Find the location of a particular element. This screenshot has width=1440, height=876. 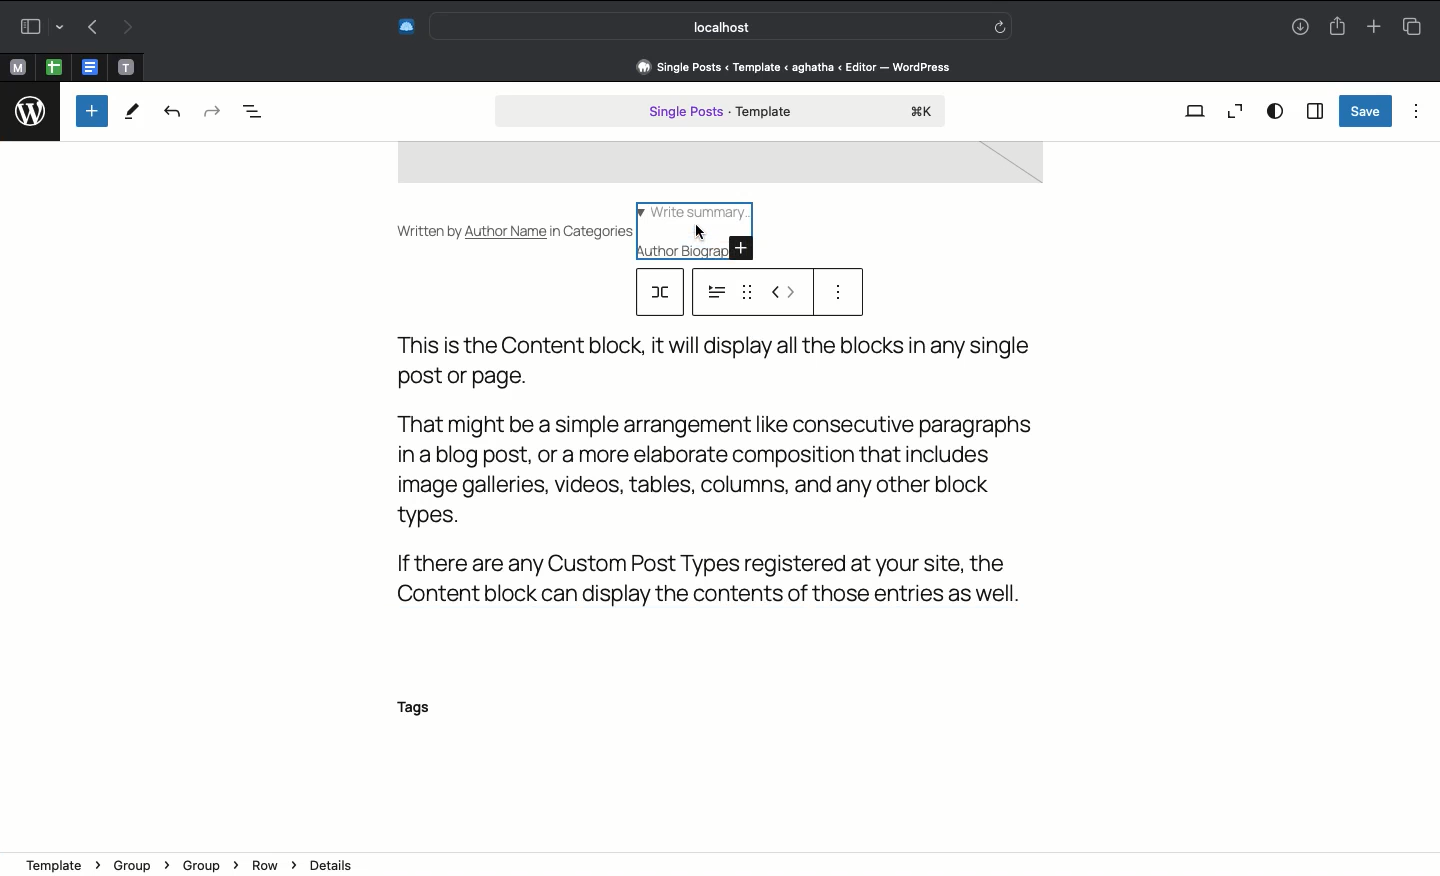

Sidebar is located at coordinates (1314, 112).